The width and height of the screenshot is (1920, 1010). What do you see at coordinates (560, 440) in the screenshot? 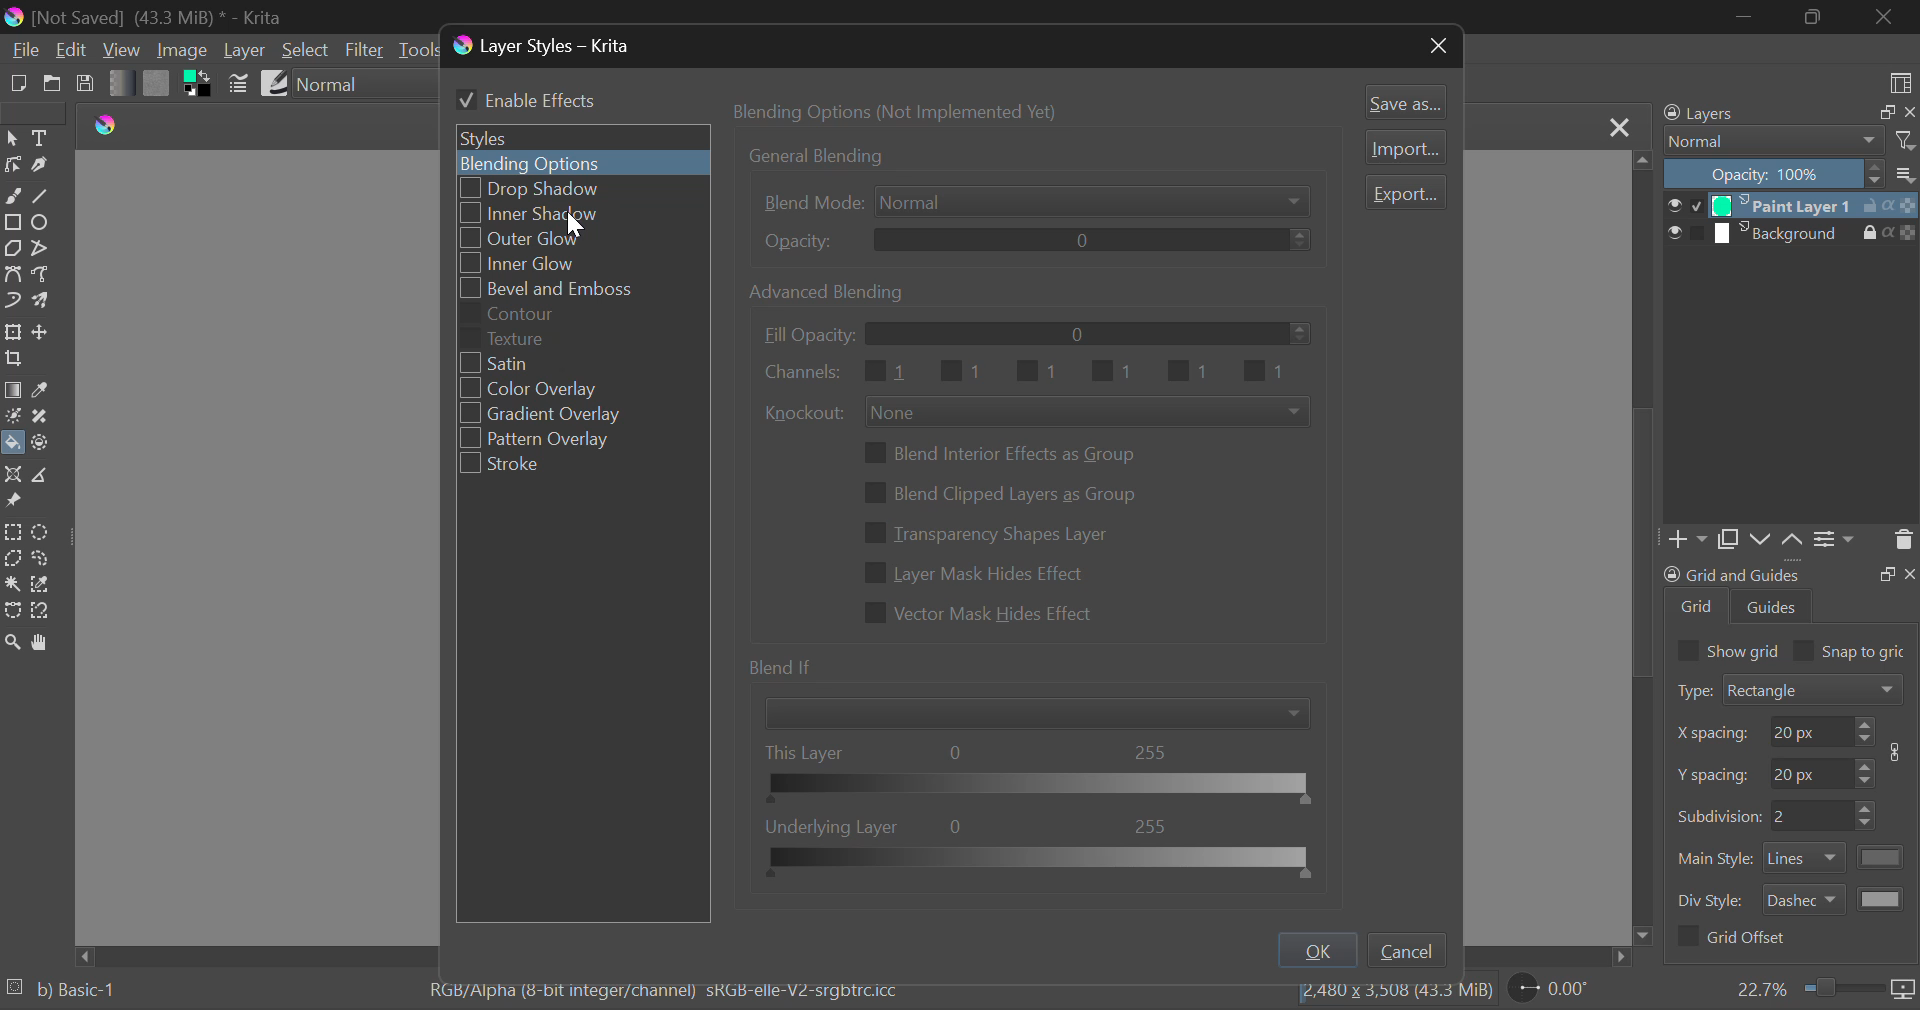
I see `Pattern Overlay` at bounding box center [560, 440].